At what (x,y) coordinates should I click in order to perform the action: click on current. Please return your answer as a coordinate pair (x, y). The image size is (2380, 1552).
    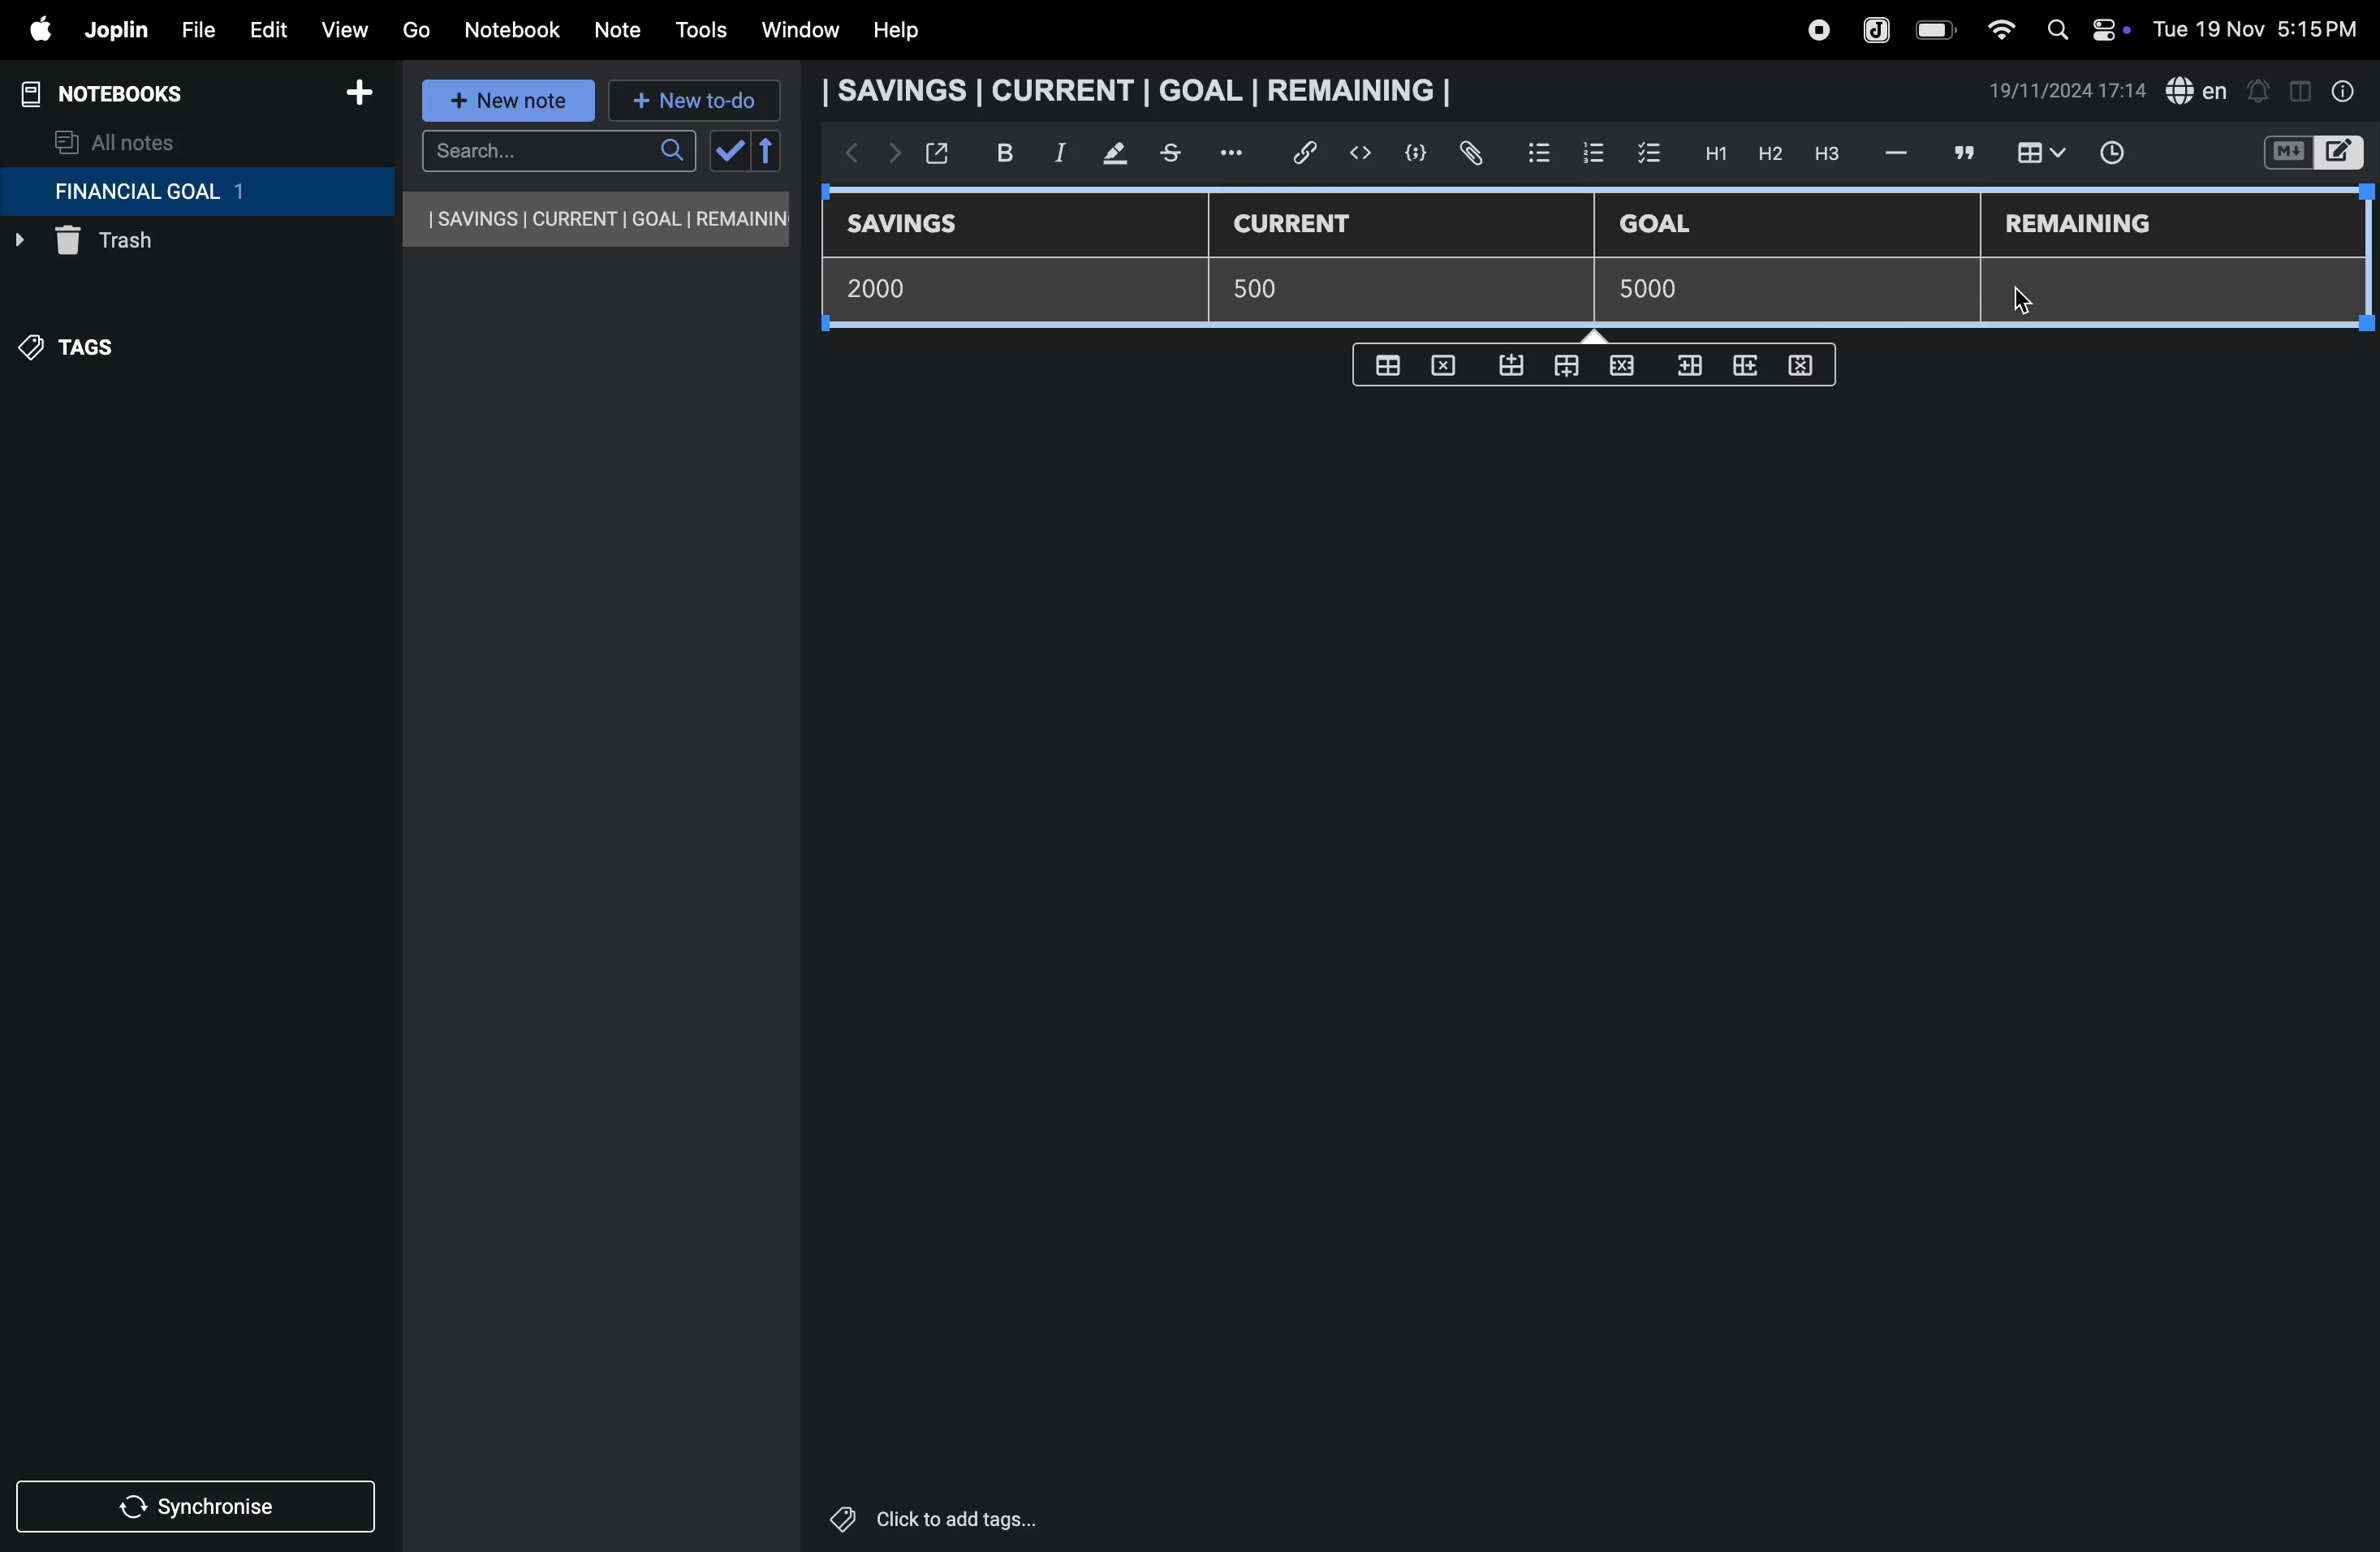
    Looking at the image, I should click on (1307, 225).